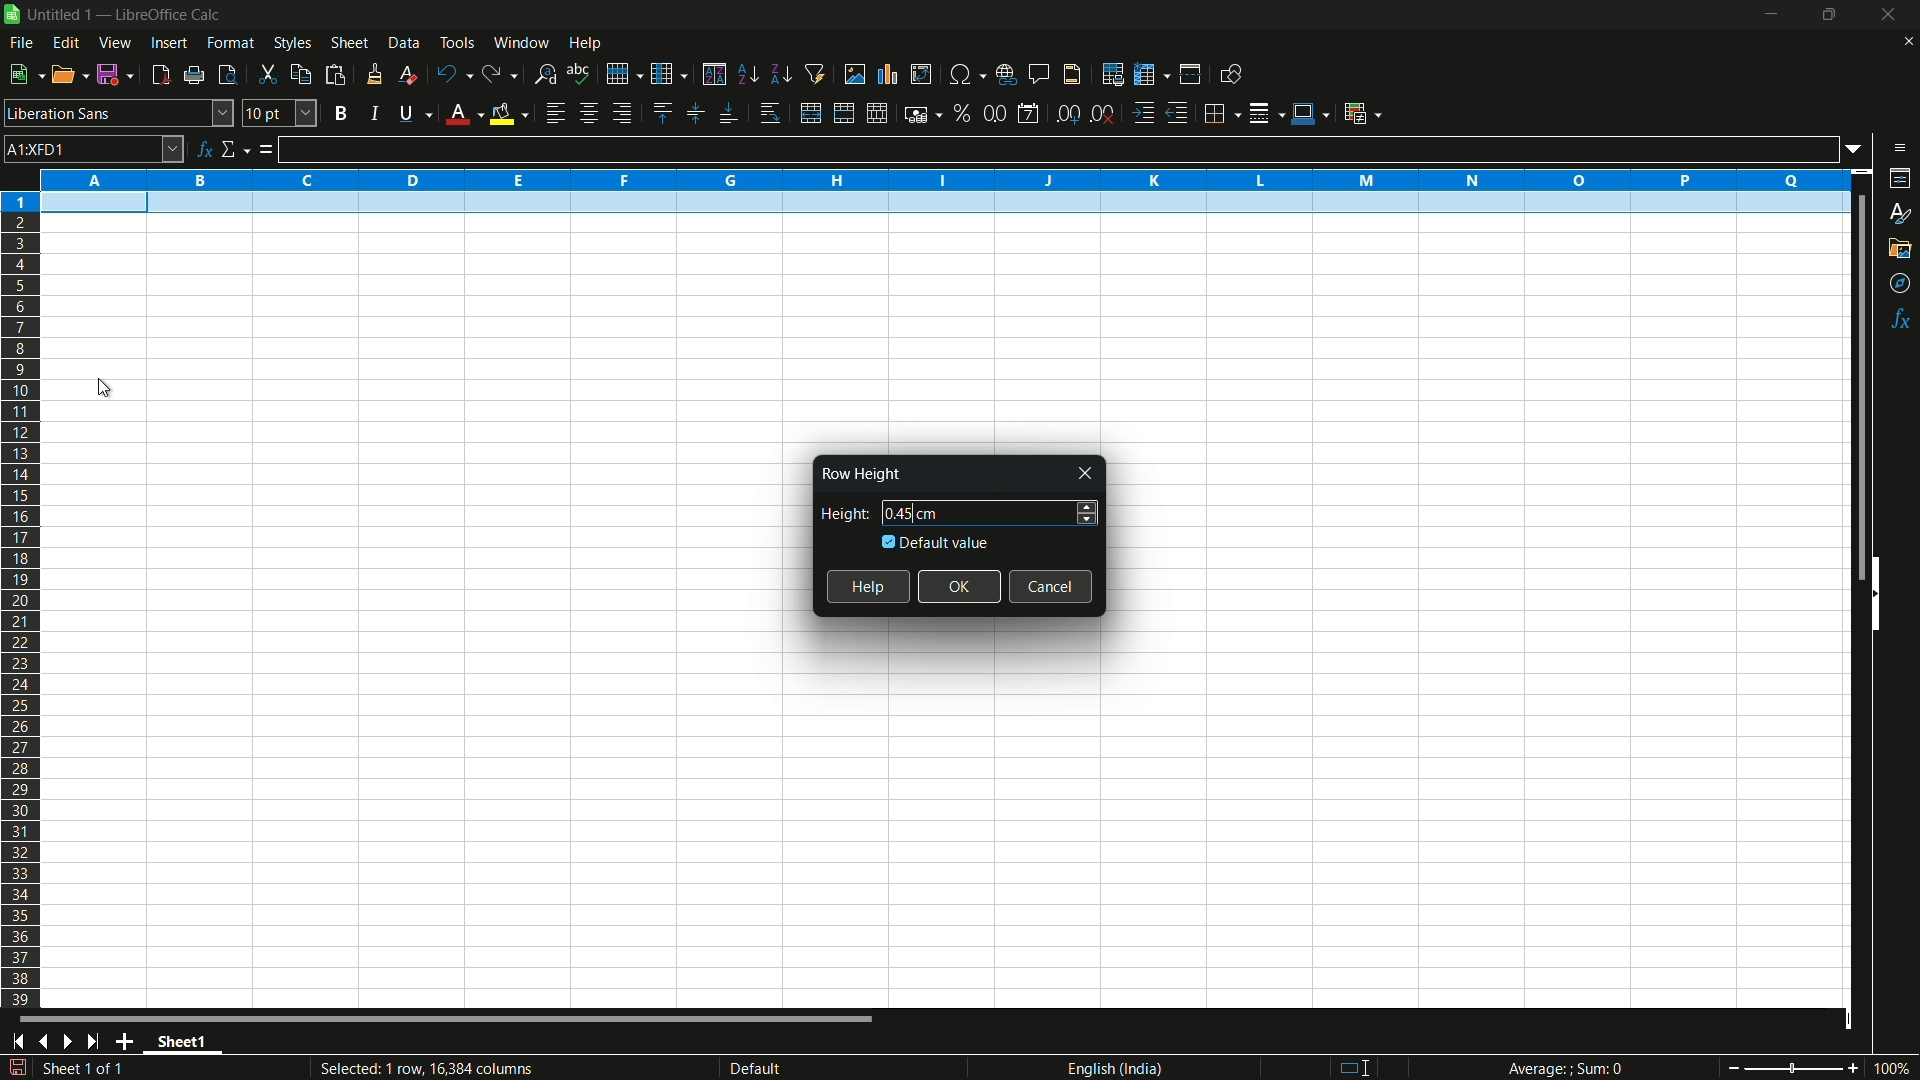 The width and height of the screenshot is (1920, 1080). Describe the element at coordinates (1899, 148) in the screenshot. I see `sidebar settings` at that location.